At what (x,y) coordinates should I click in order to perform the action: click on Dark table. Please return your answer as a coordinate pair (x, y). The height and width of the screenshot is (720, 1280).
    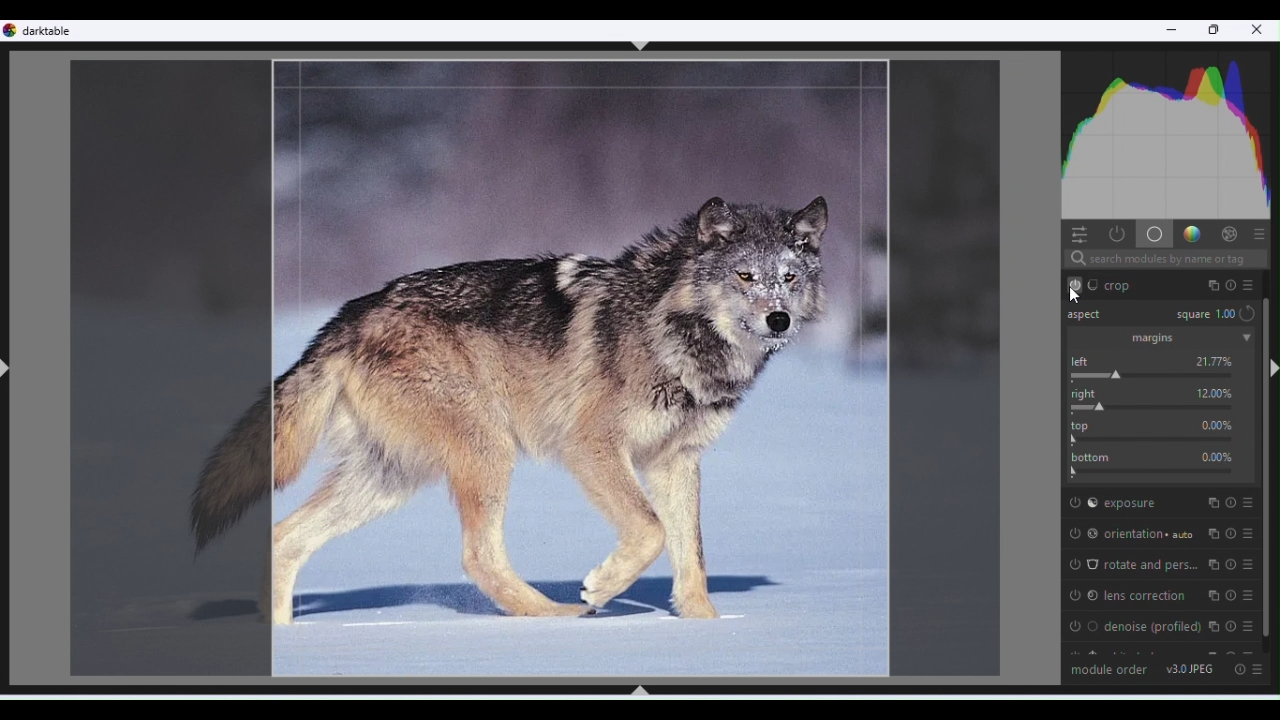
    Looking at the image, I should click on (51, 30).